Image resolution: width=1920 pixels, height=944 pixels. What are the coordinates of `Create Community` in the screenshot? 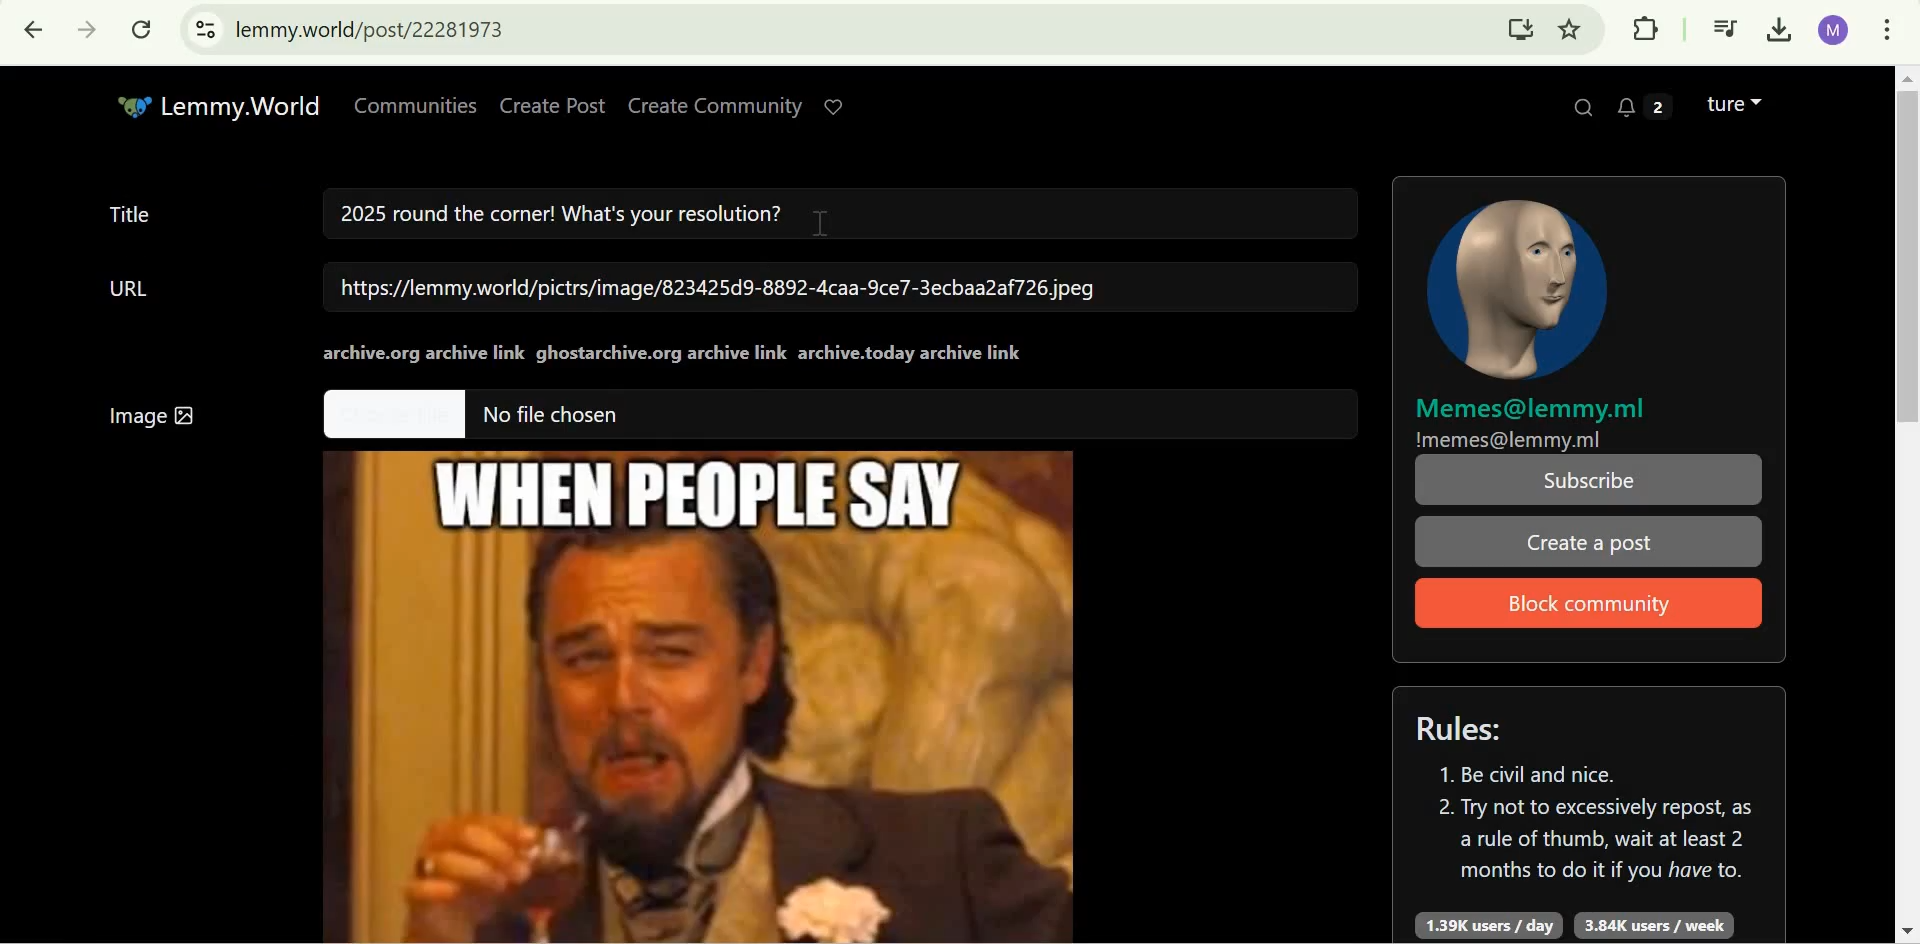 It's located at (714, 106).